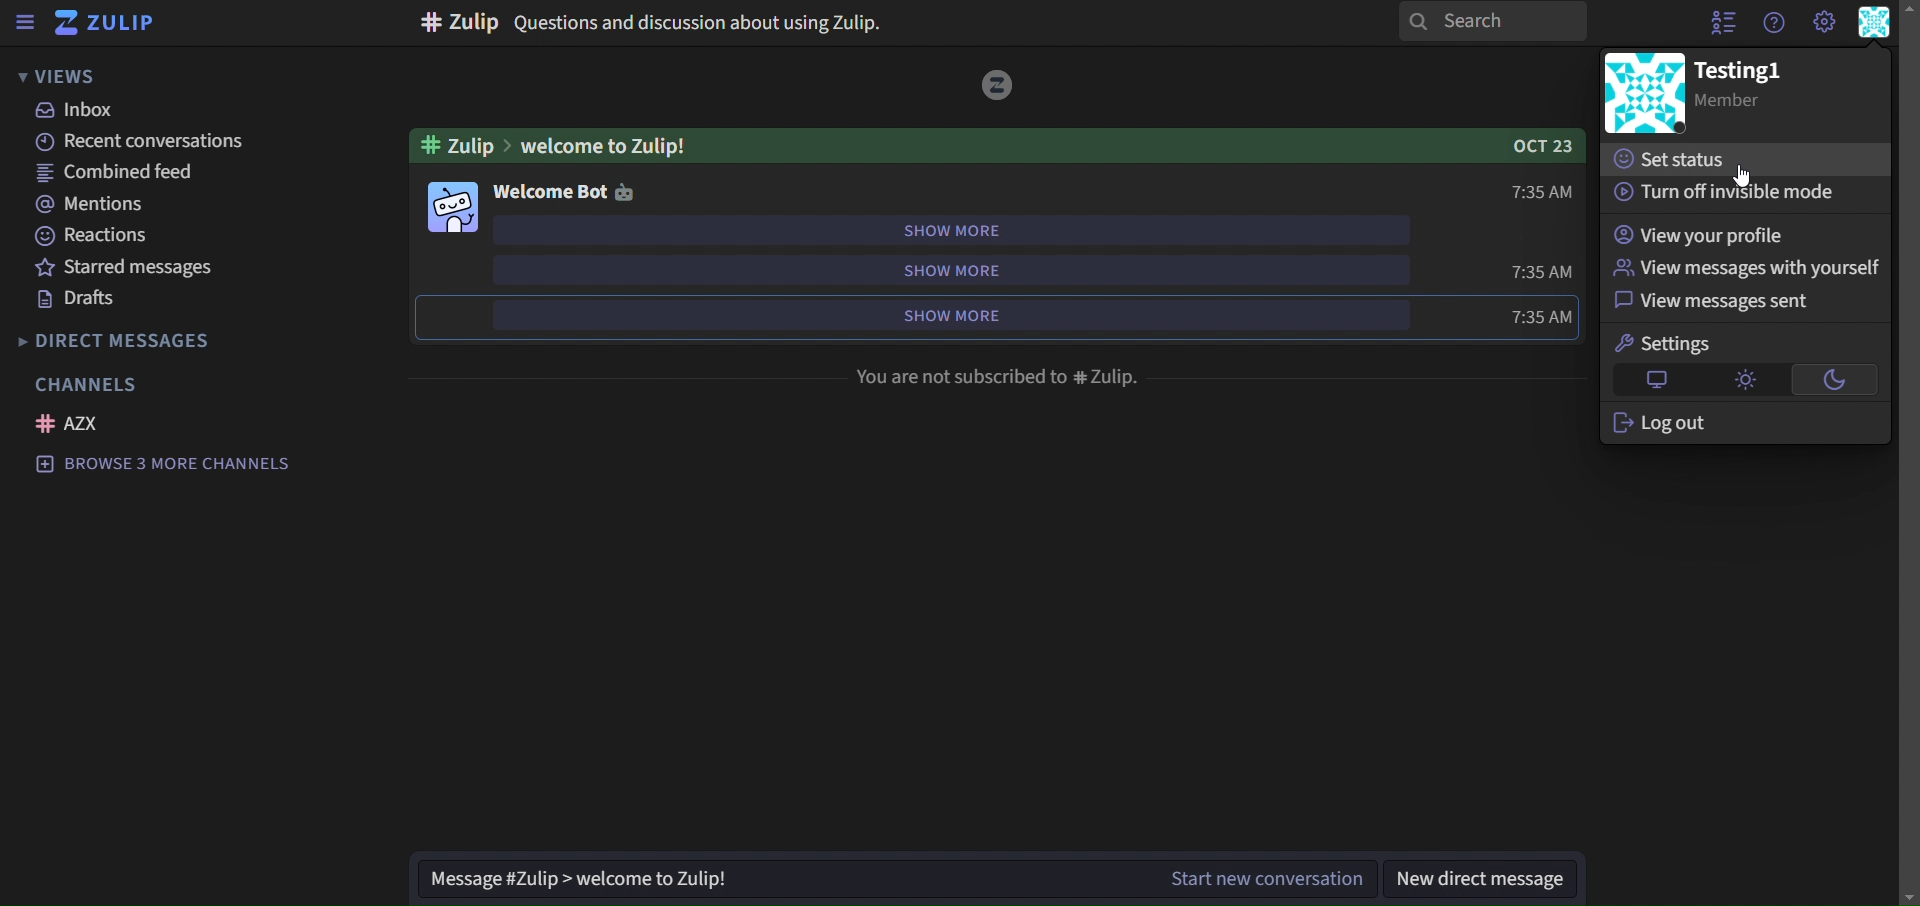 This screenshot has width=1920, height=906. I want to click on mentions, so click(92, 206).